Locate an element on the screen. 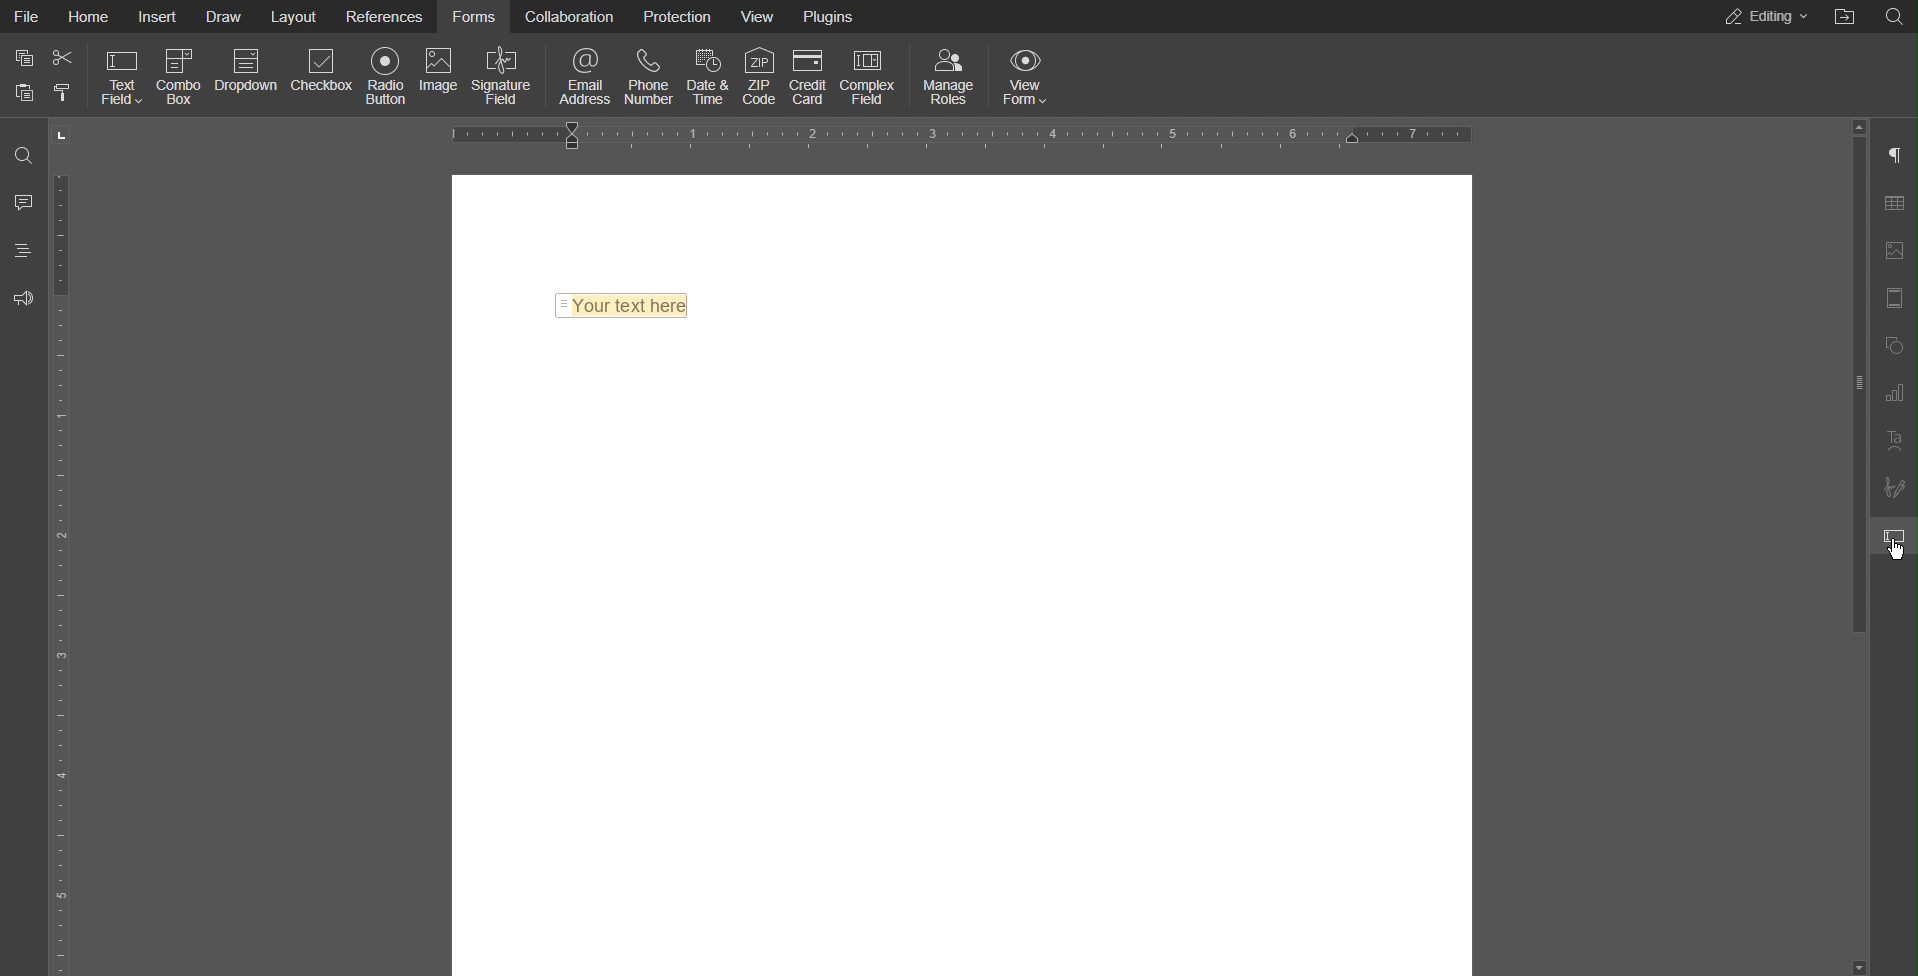 This screenshot has width=1918, height=976. Insert is located at coordinates (155, 15).